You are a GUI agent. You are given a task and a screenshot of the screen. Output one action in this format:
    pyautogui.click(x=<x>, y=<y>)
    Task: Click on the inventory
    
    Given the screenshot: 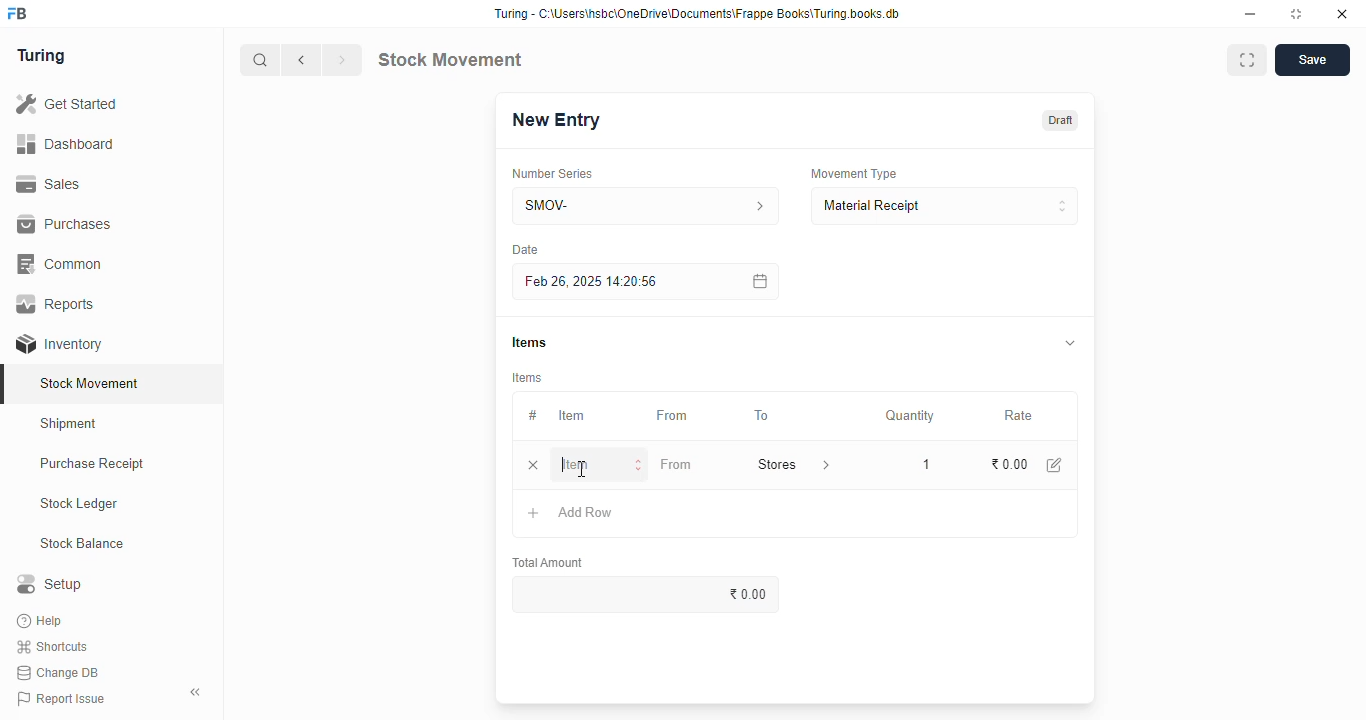 What is the action you would take?
    pyautogui.click(x=59, y=344)
    